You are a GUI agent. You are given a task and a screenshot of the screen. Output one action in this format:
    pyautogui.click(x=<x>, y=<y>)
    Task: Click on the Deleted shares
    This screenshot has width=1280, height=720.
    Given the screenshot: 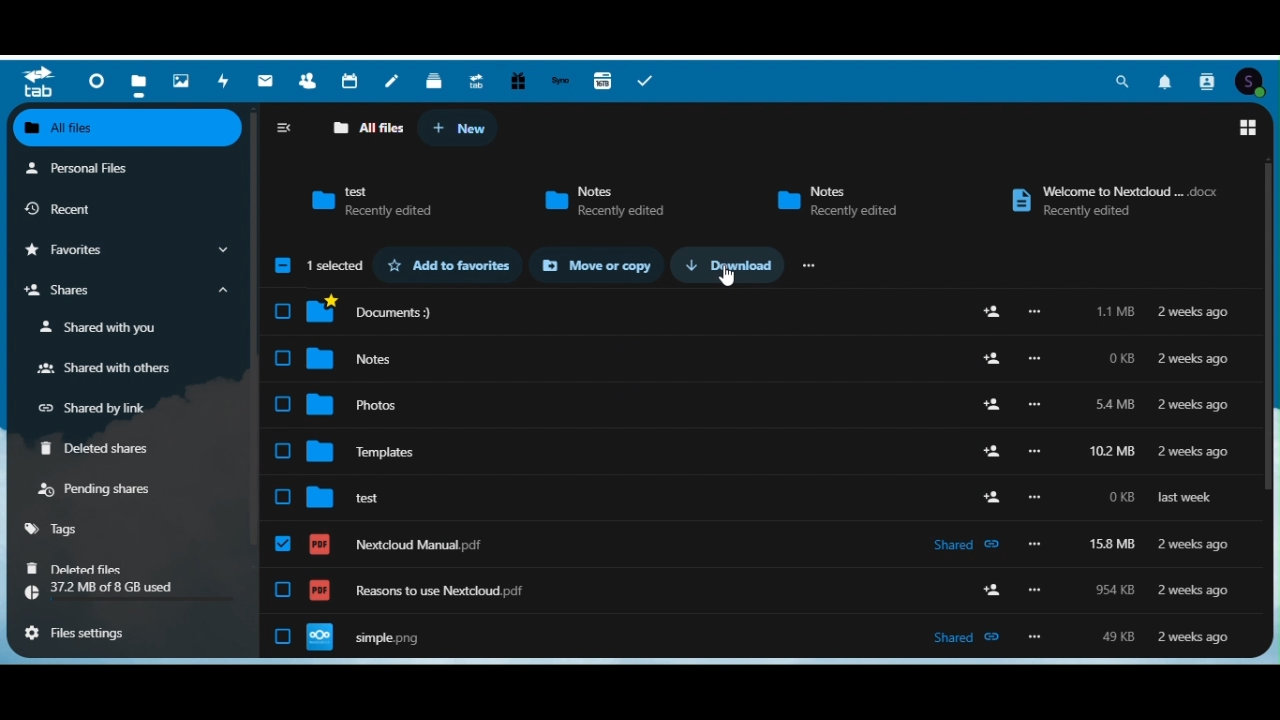 What is the action you would take?
    pyautogui.click(x=99, y=451)
    